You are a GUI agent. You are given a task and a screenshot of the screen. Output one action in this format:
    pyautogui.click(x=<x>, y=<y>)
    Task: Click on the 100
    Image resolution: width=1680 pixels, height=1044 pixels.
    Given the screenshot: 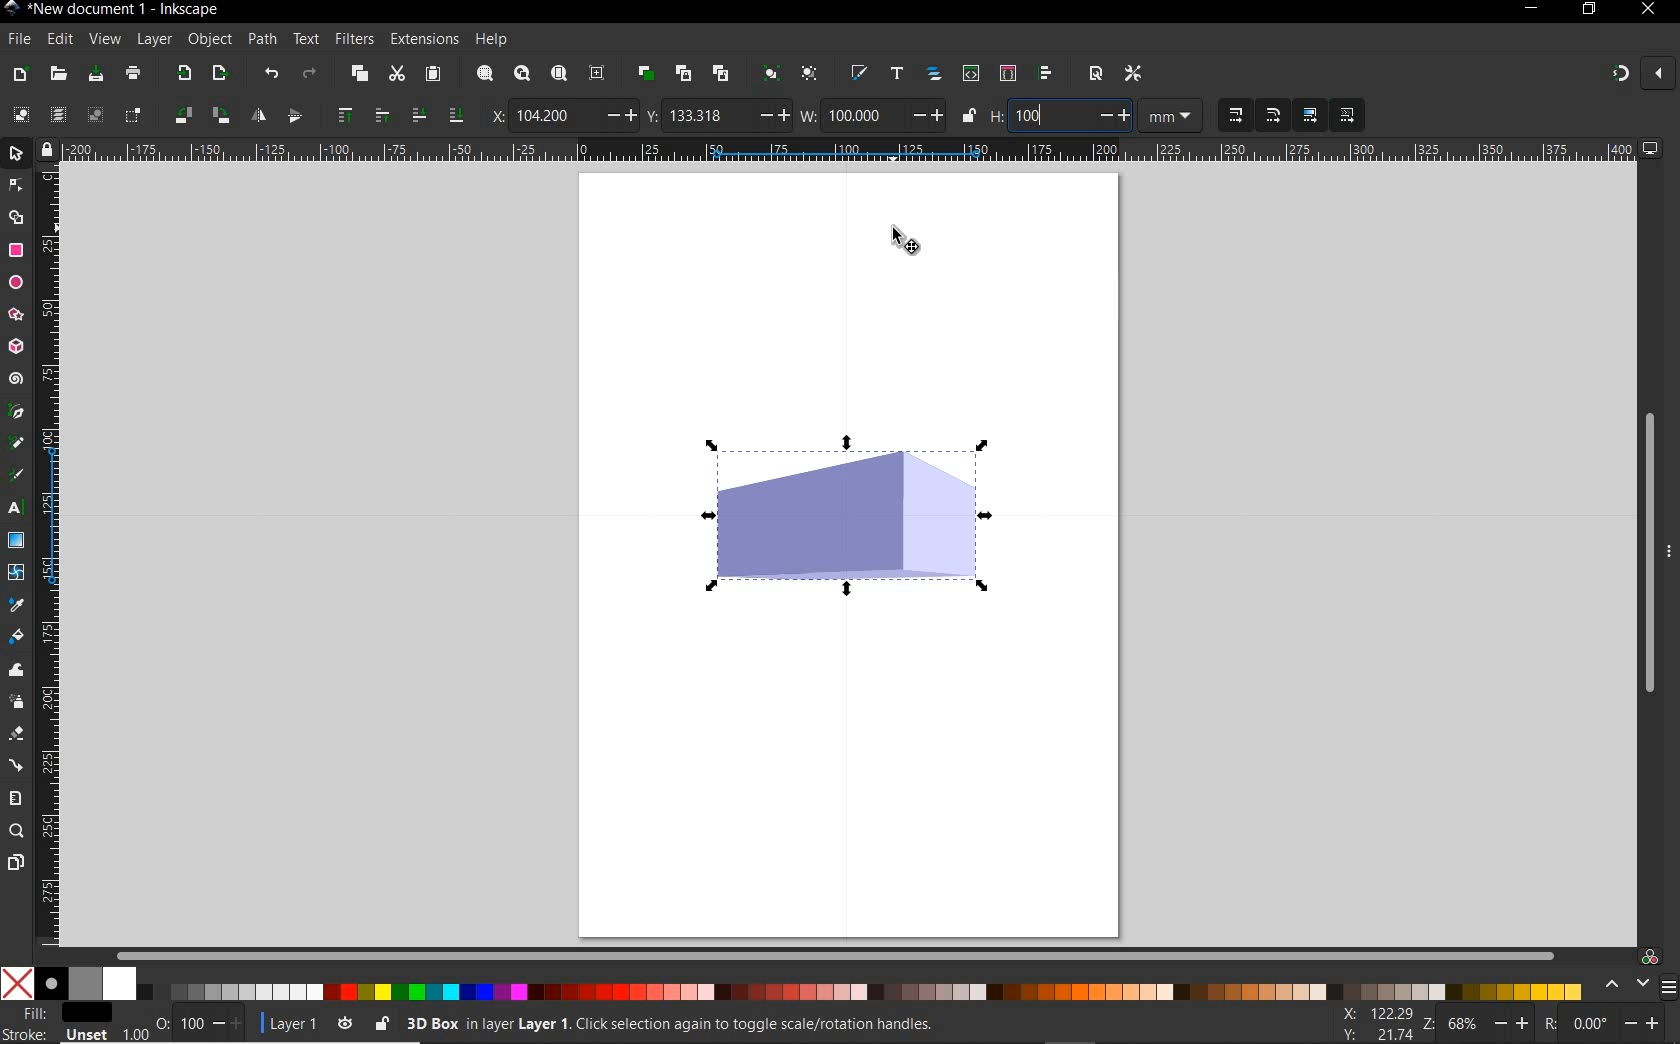 What is the action you would take?
    pyautogui.click(x=861, y=115)
    